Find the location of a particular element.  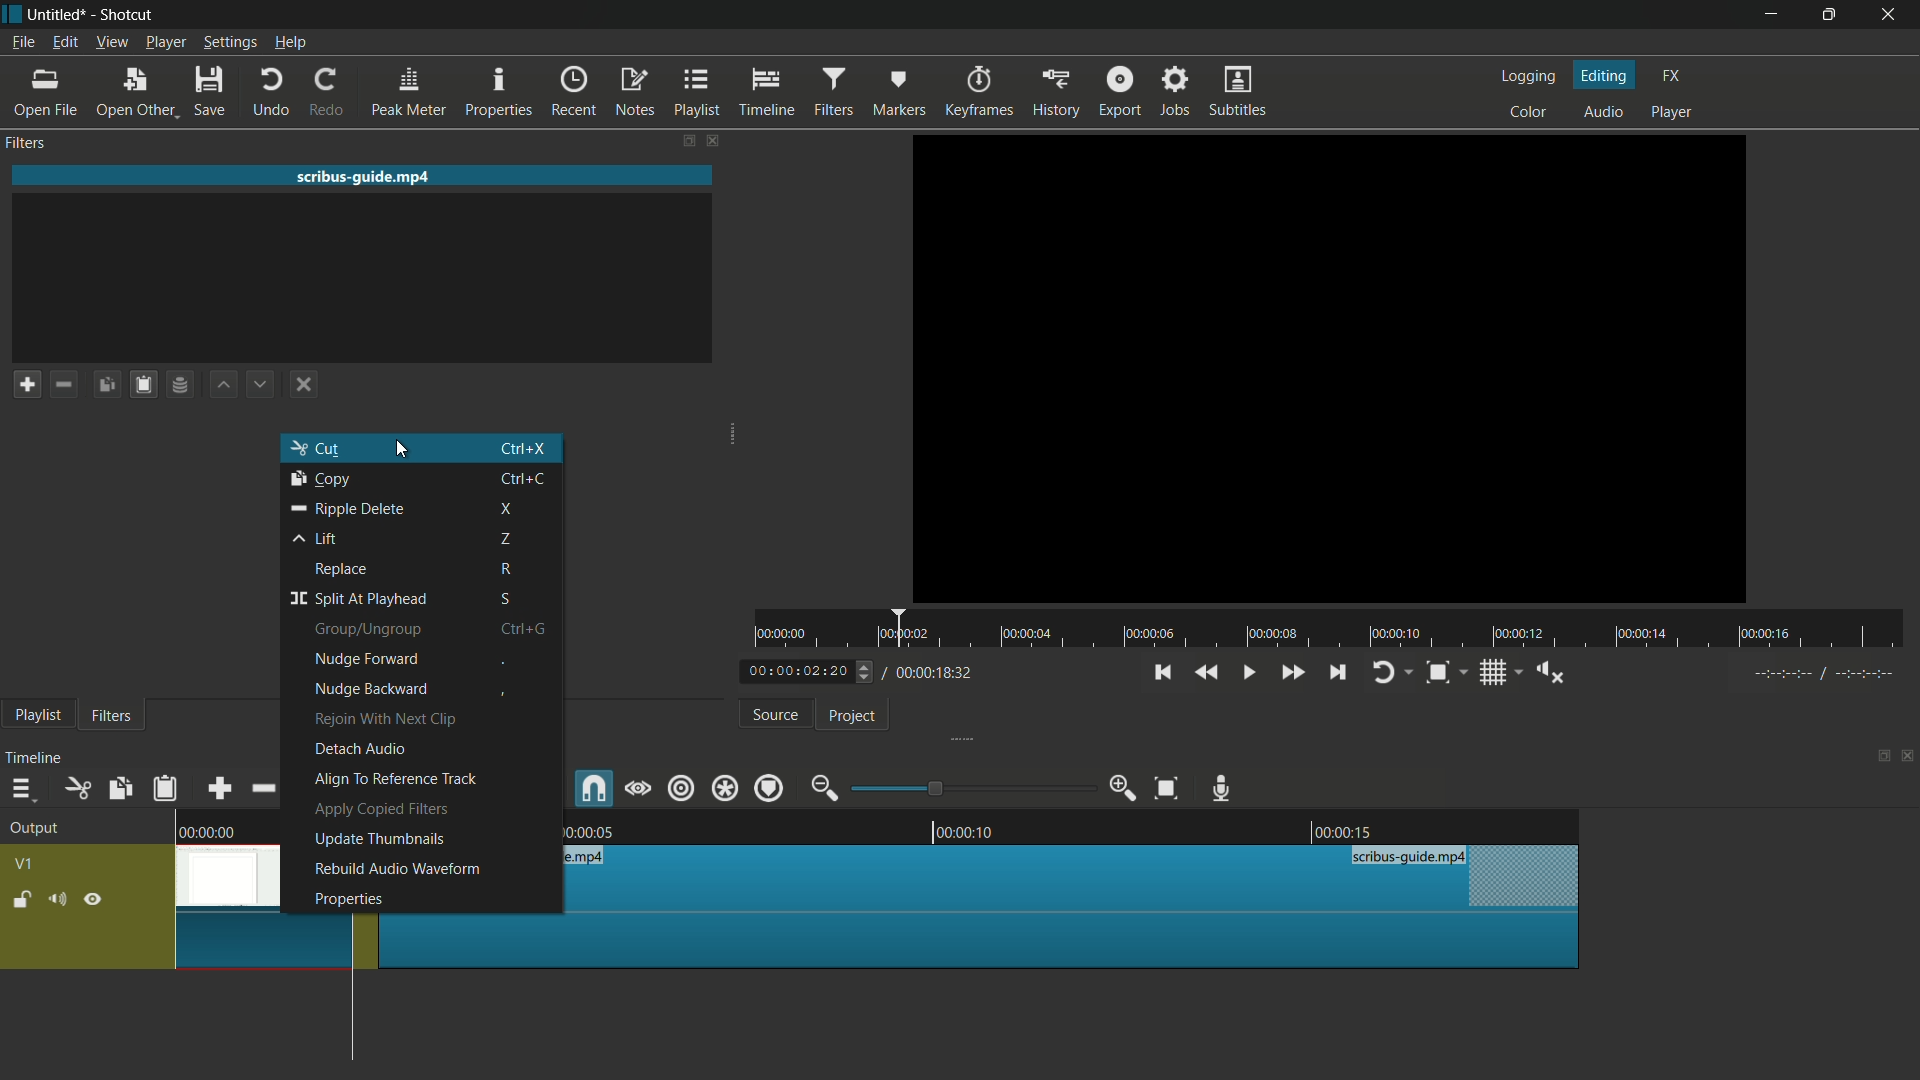

keyframes is located at coordinates (982, 93).